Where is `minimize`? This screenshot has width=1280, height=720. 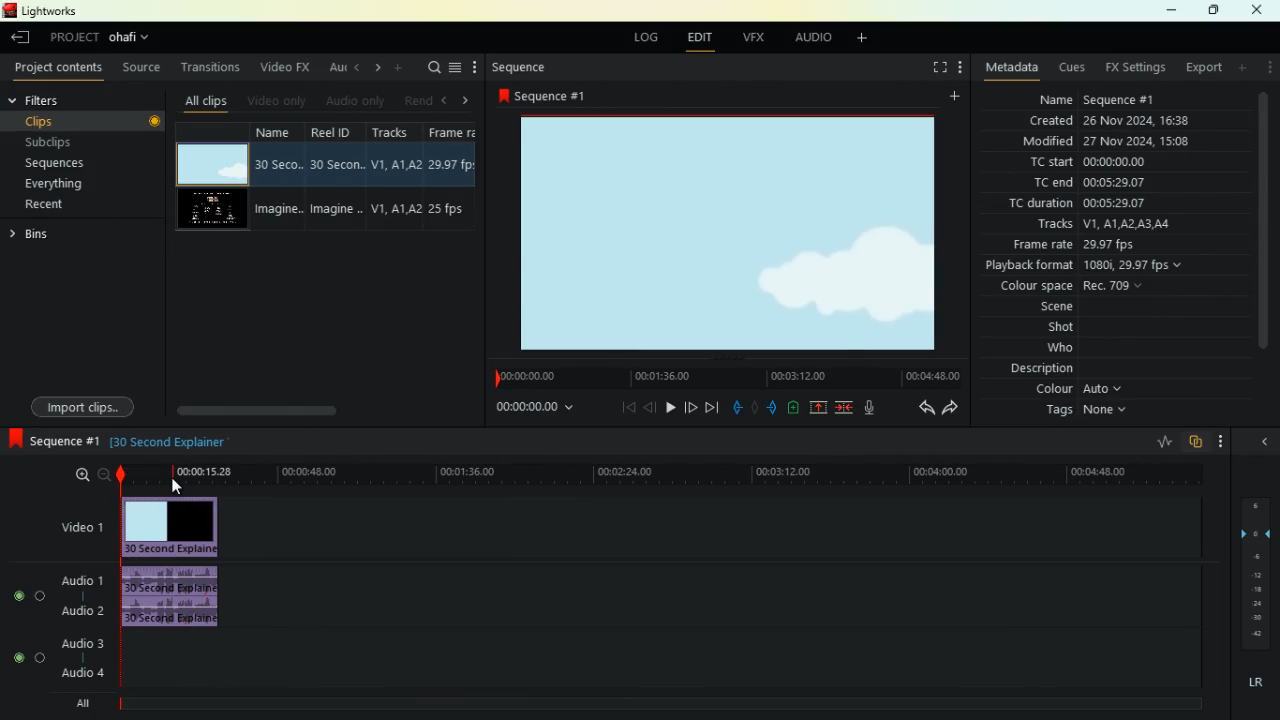 minimize is located at coordinates (1174, 11).